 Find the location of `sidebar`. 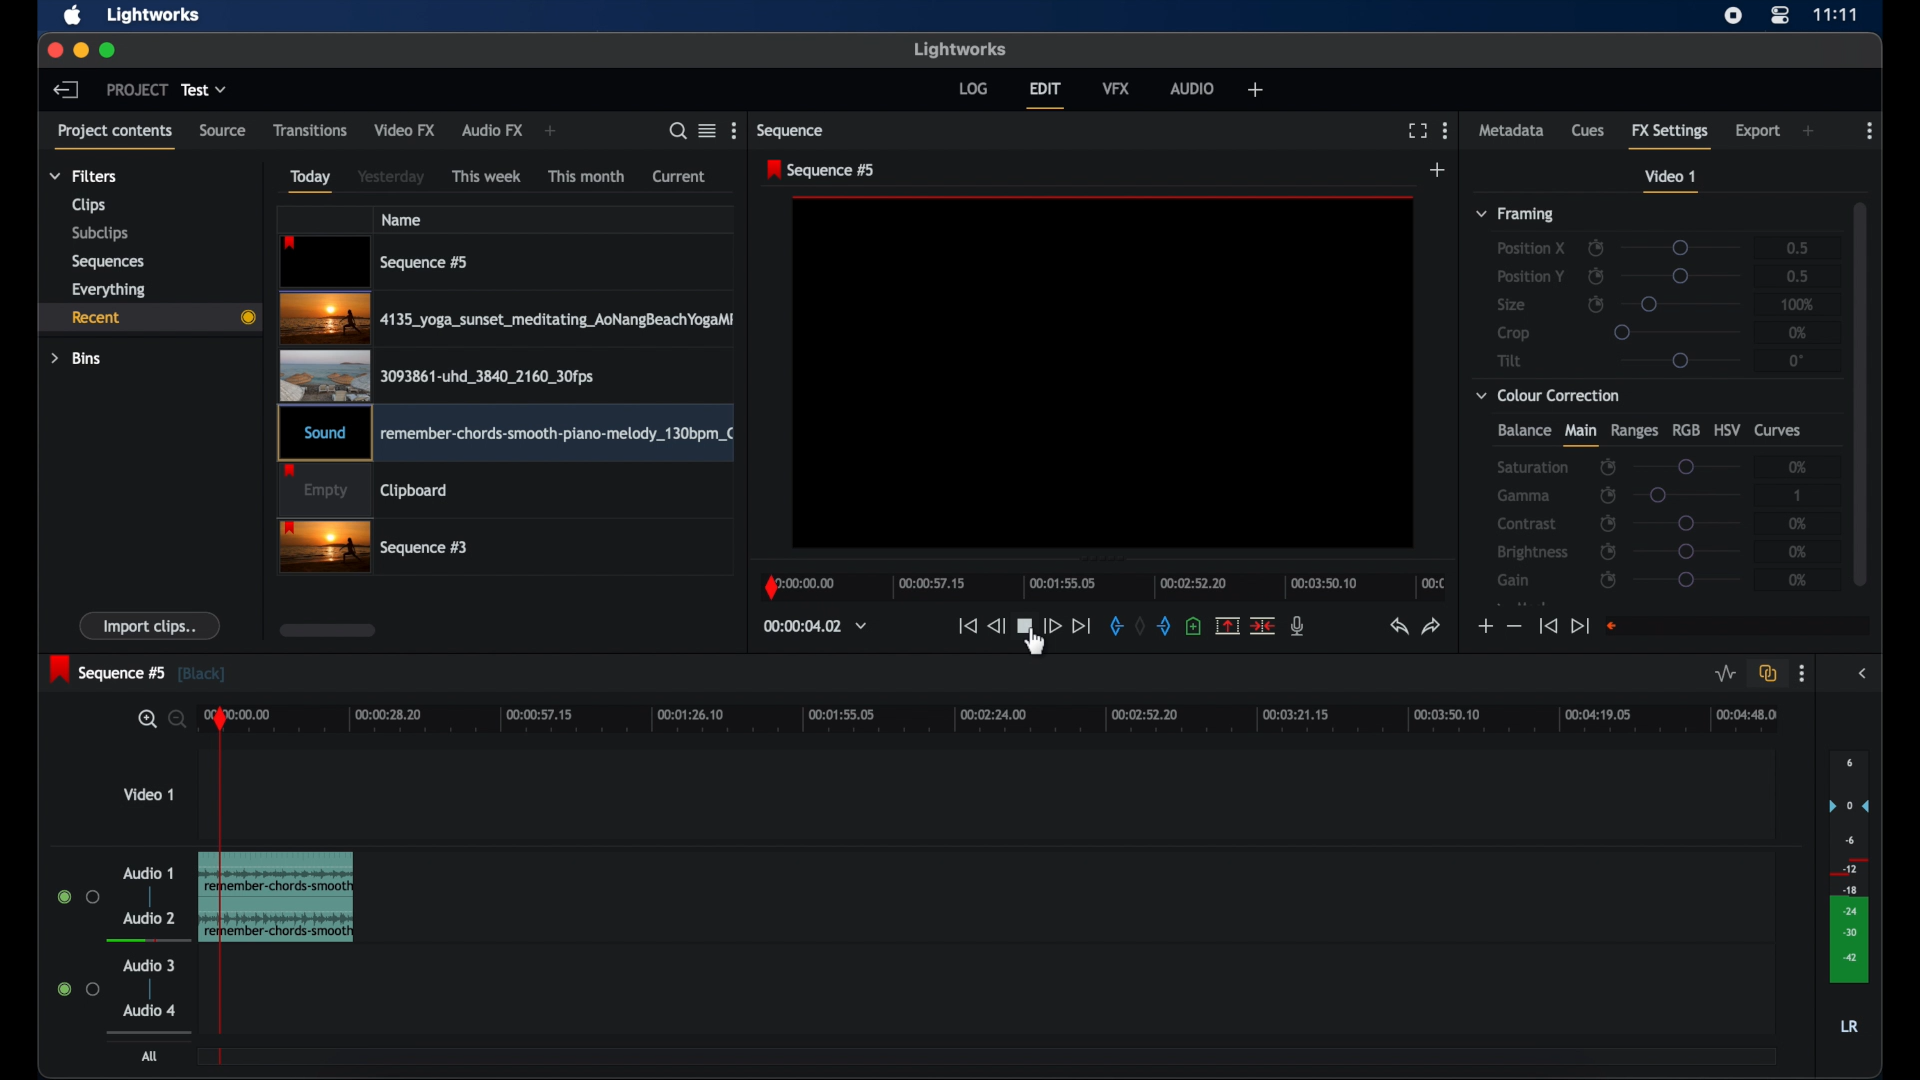

sidebar is located at coordinates (1862, 674).